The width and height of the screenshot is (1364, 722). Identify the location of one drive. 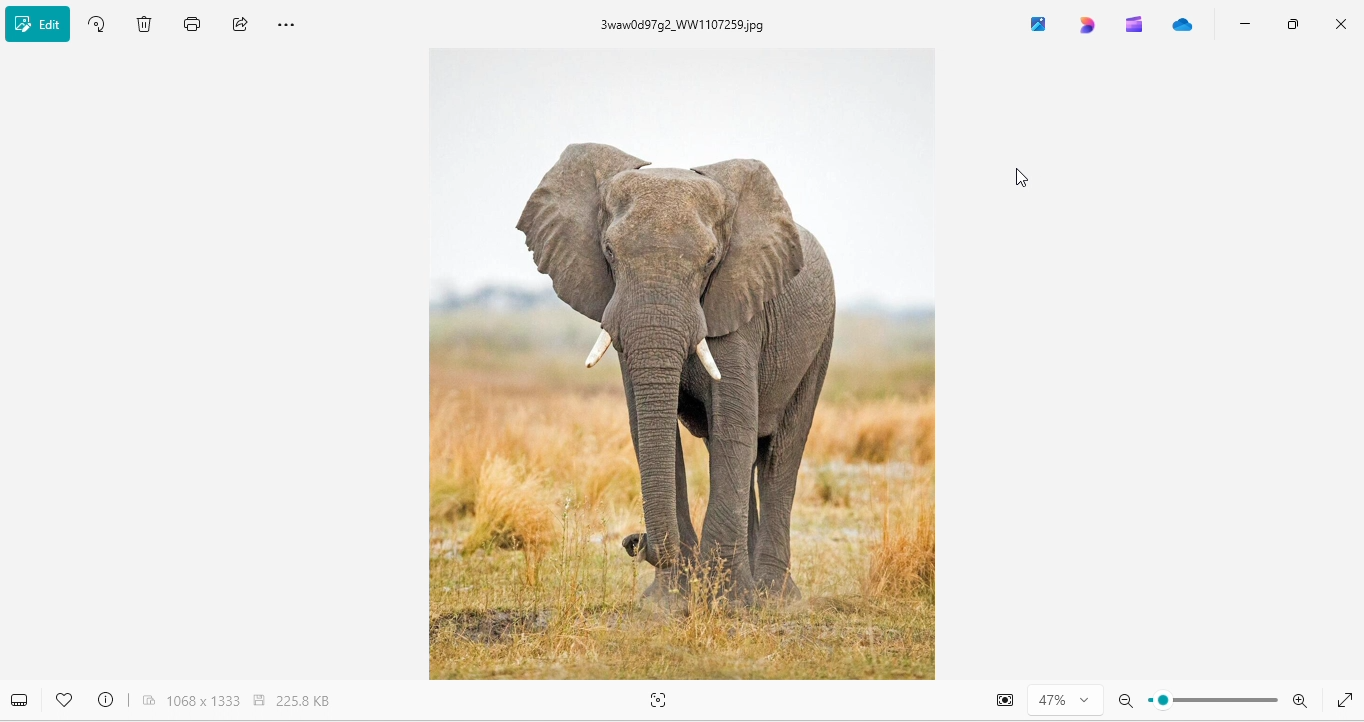
(1184, 24).